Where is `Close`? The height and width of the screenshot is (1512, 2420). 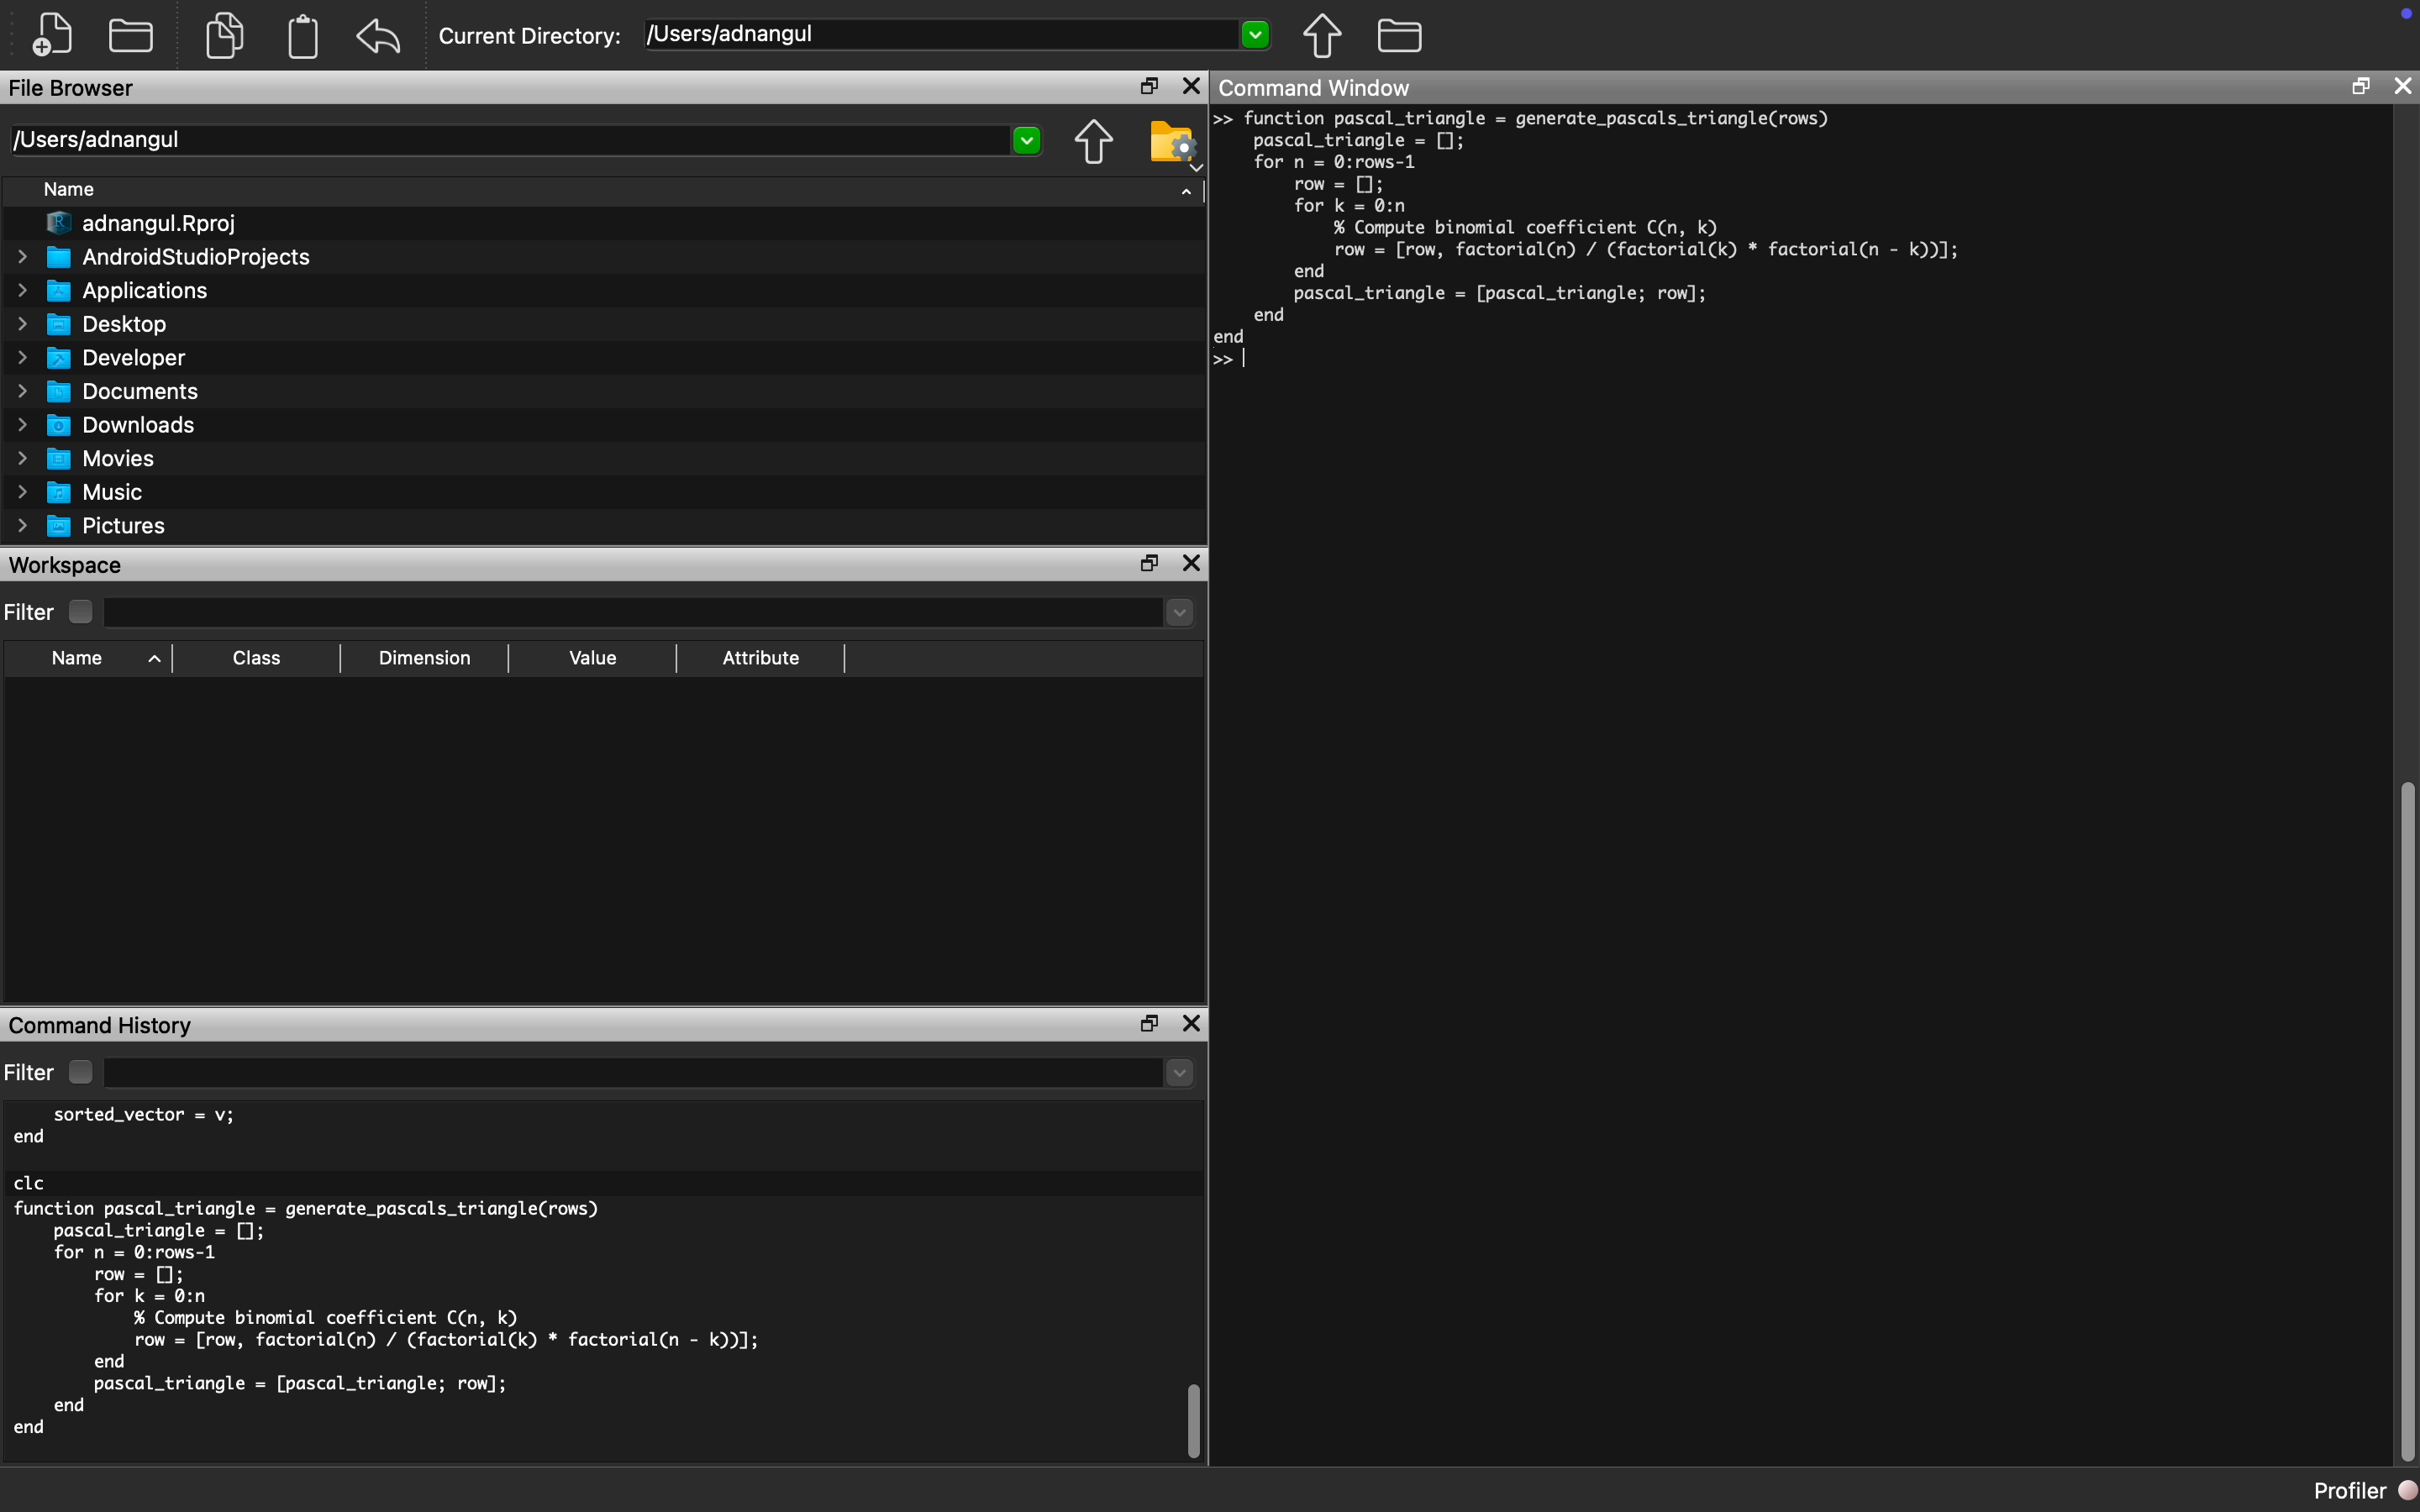
Close is located at coordinates (1193, 87).